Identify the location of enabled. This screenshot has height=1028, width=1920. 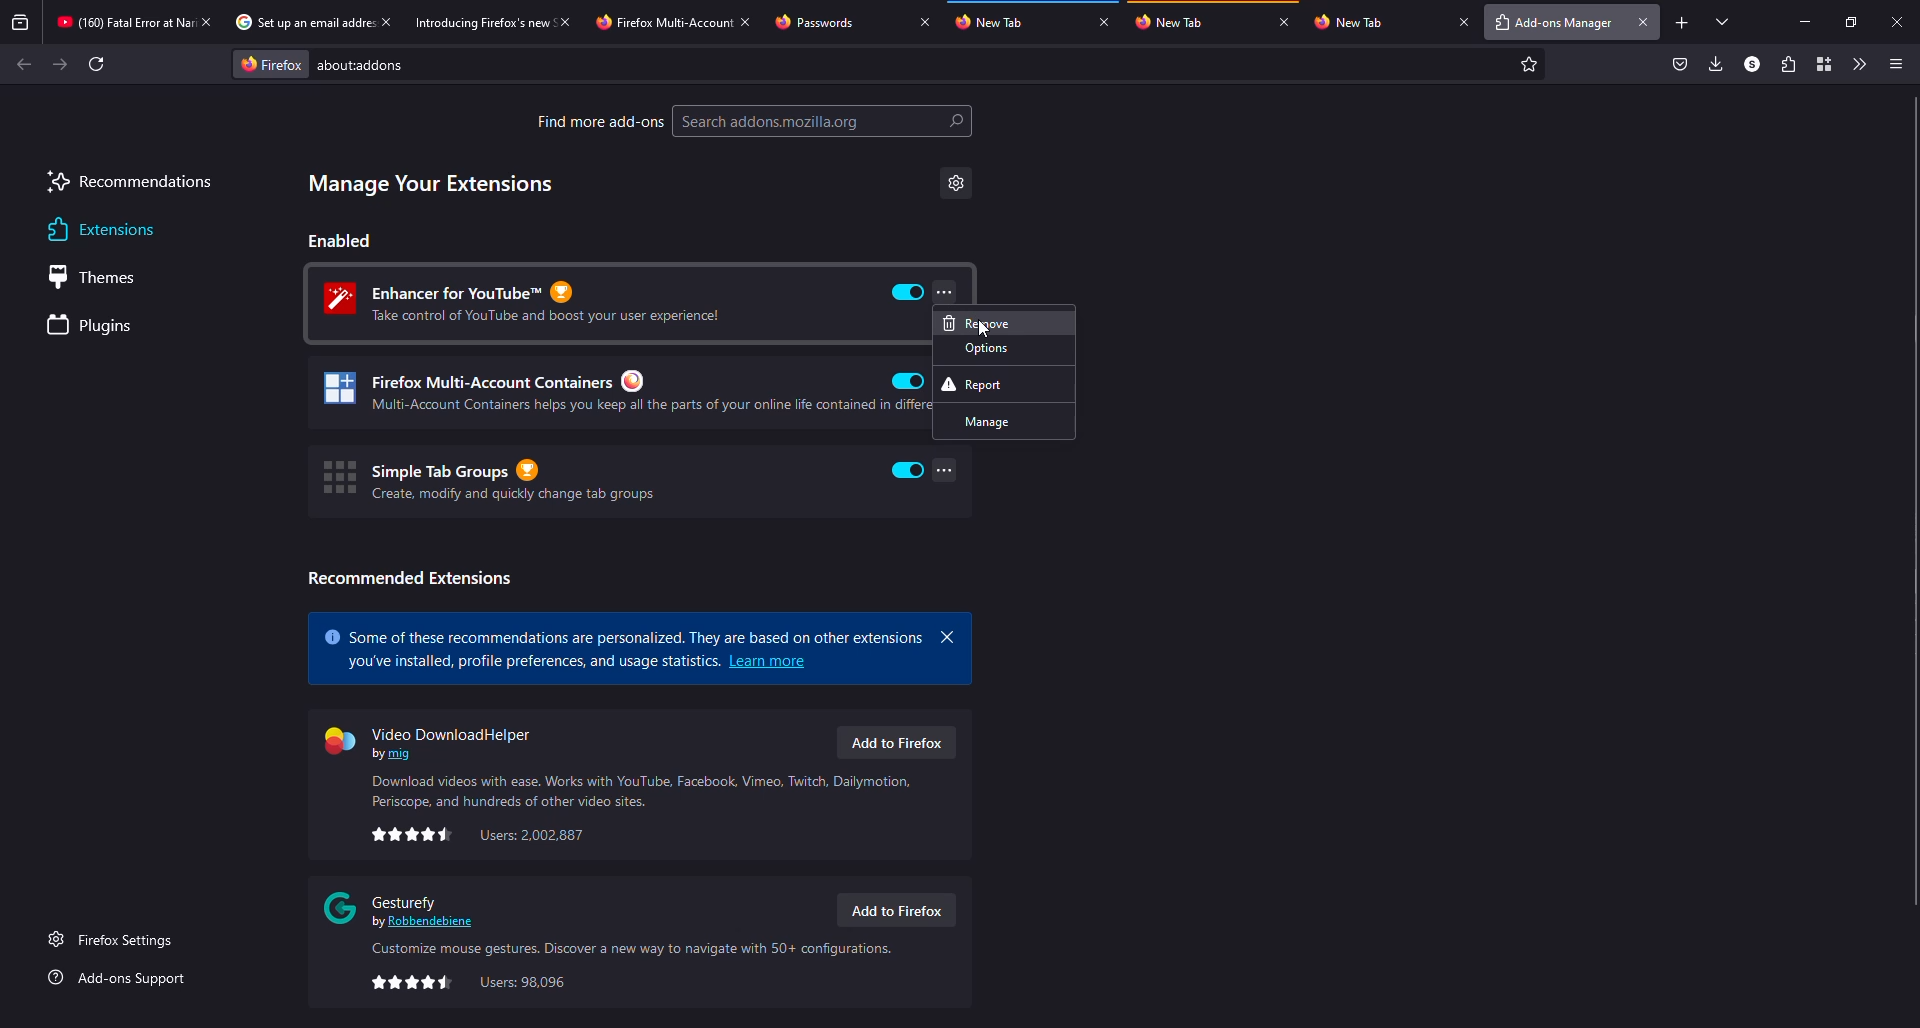
(908, 470).